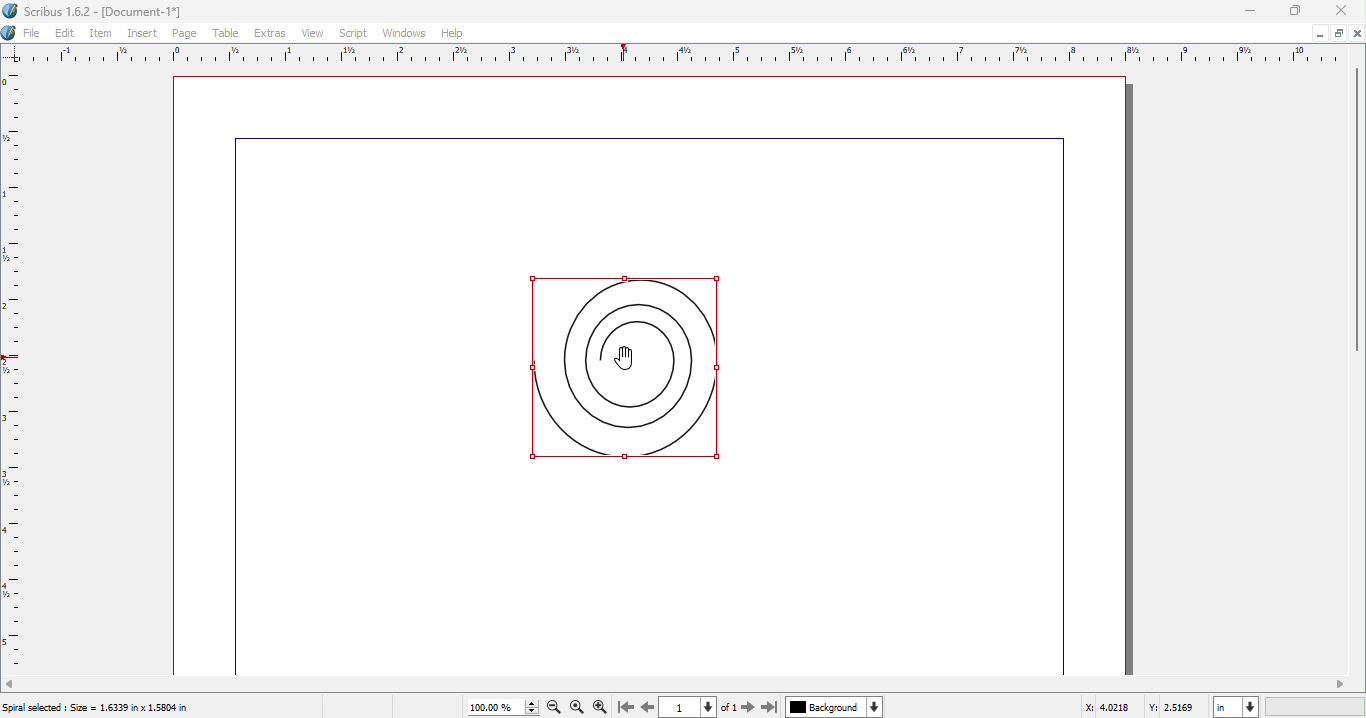 Image resolution: width=1366 pixels, height=718 pixels. Describe the element at coordinates (191, 34) in the screenshot. I see `Page` at that location.